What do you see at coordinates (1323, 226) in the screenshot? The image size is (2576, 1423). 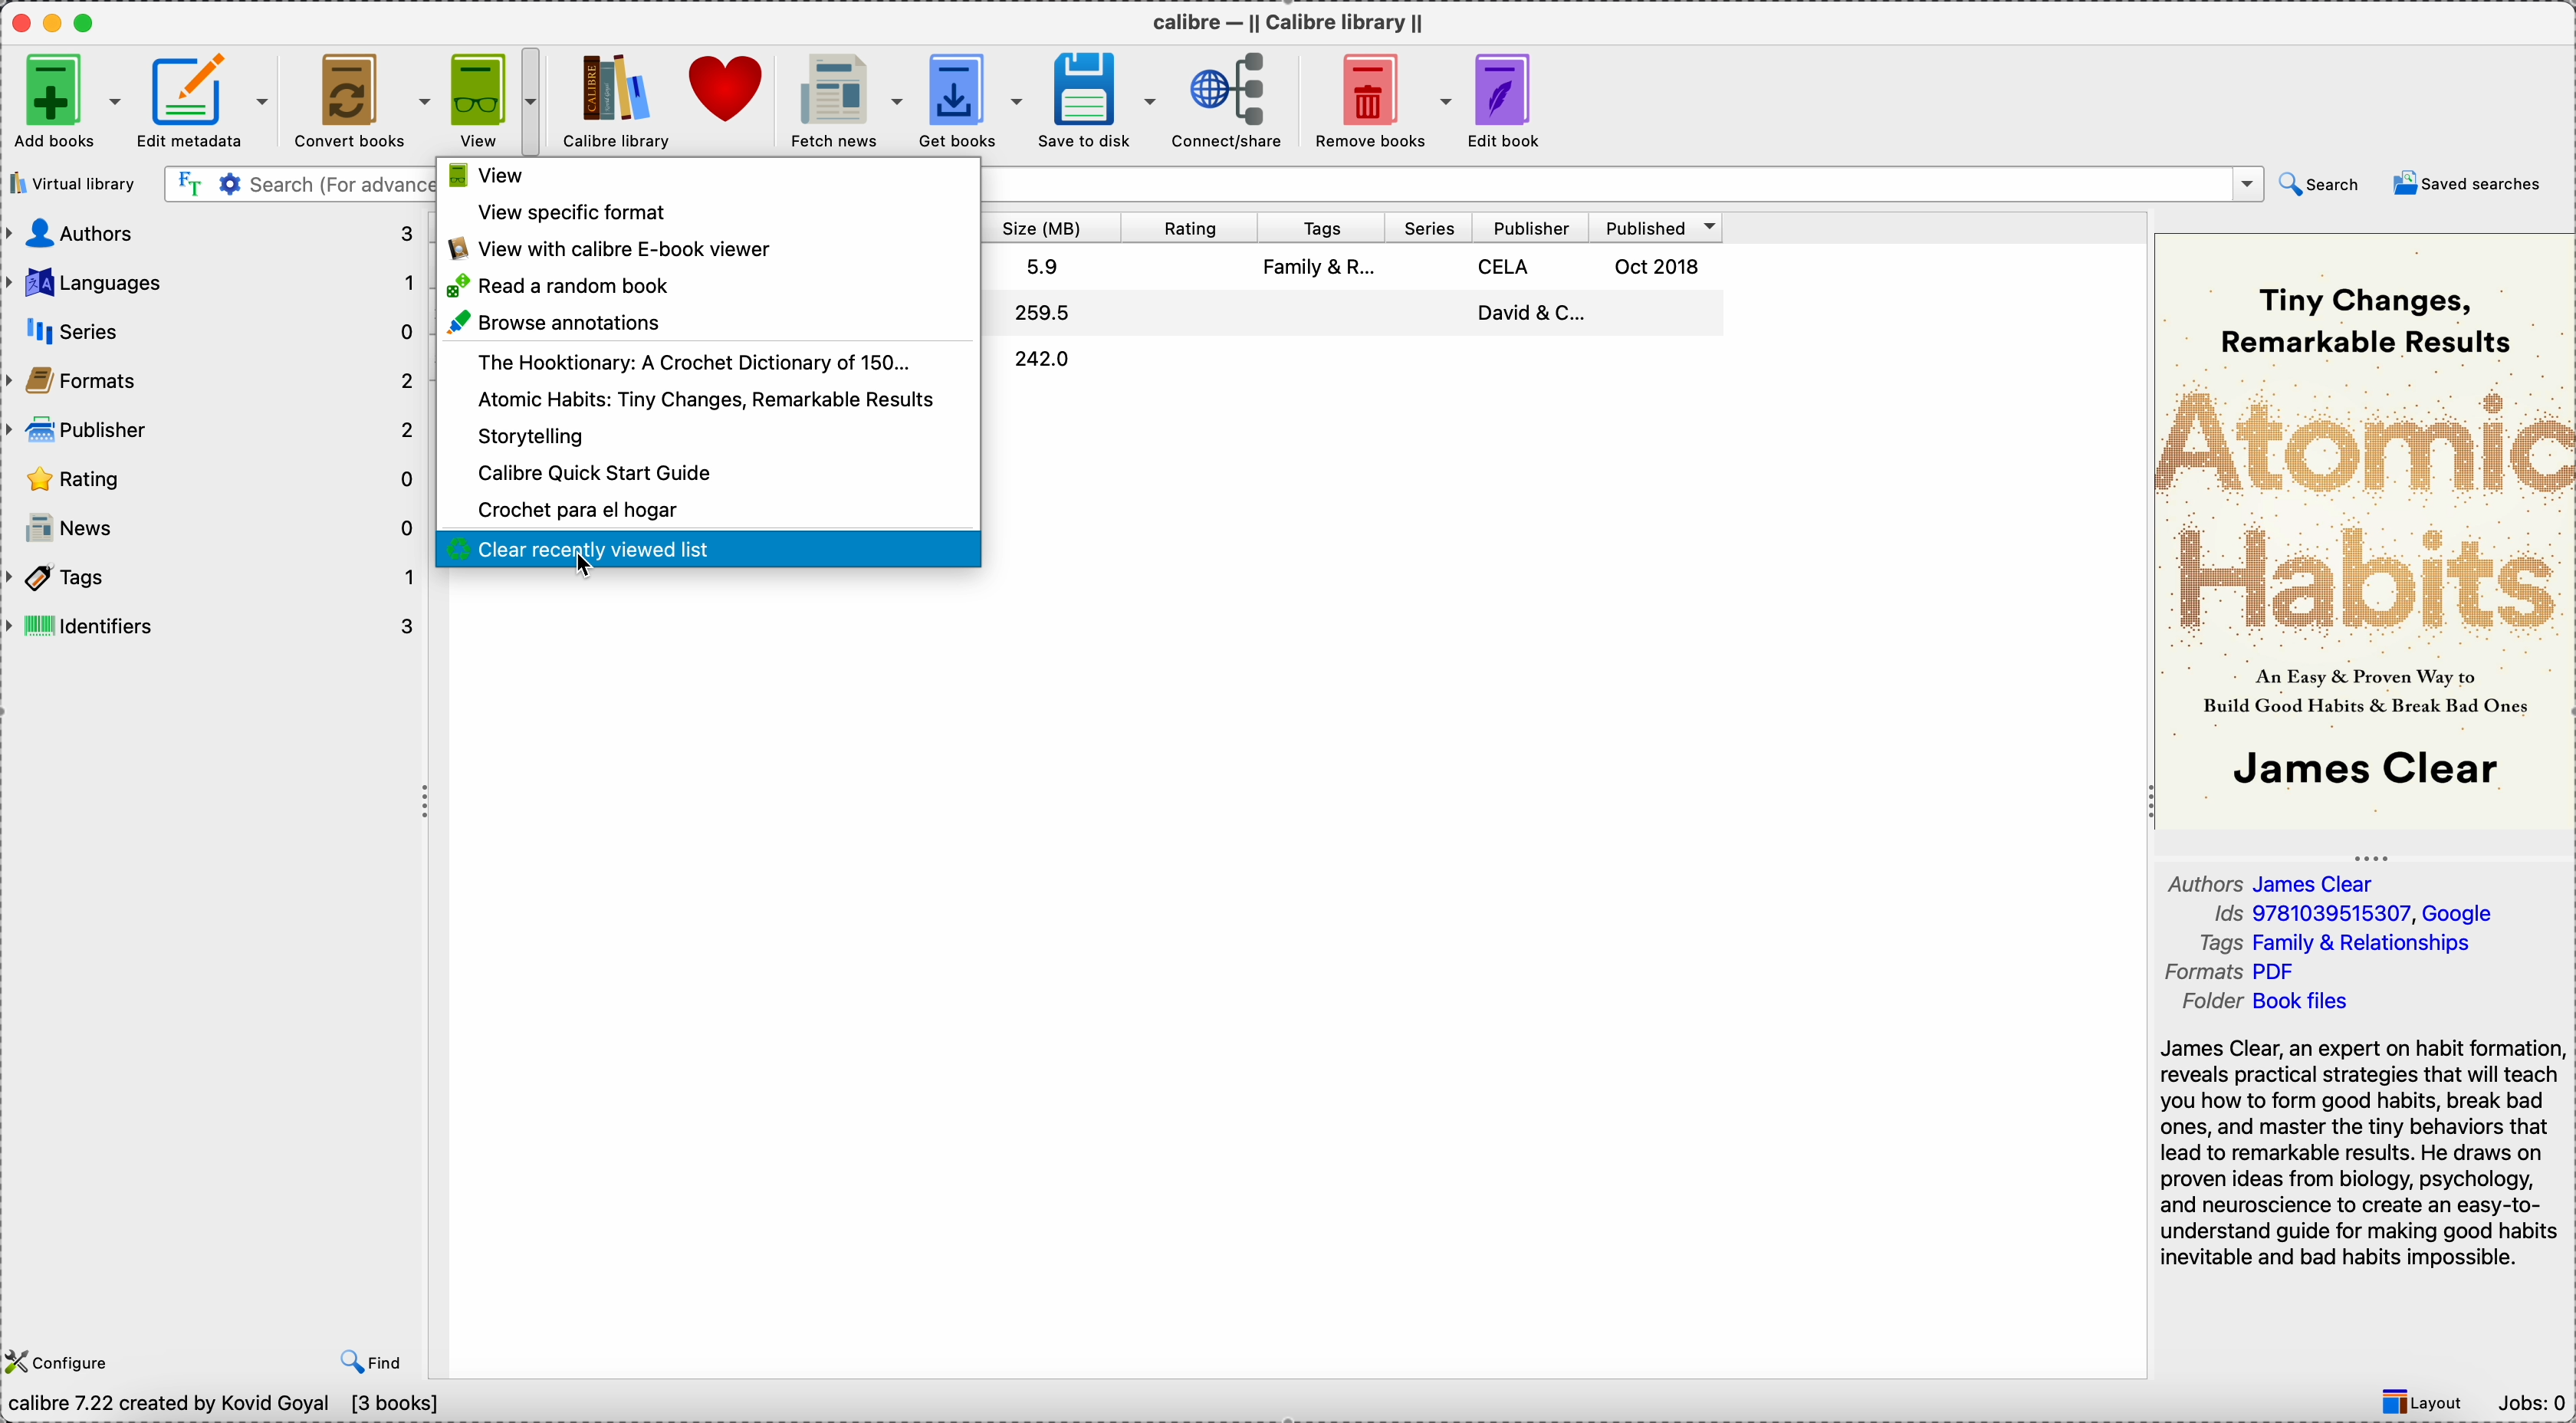 I see `tags` at bounding box center [1323, 226].